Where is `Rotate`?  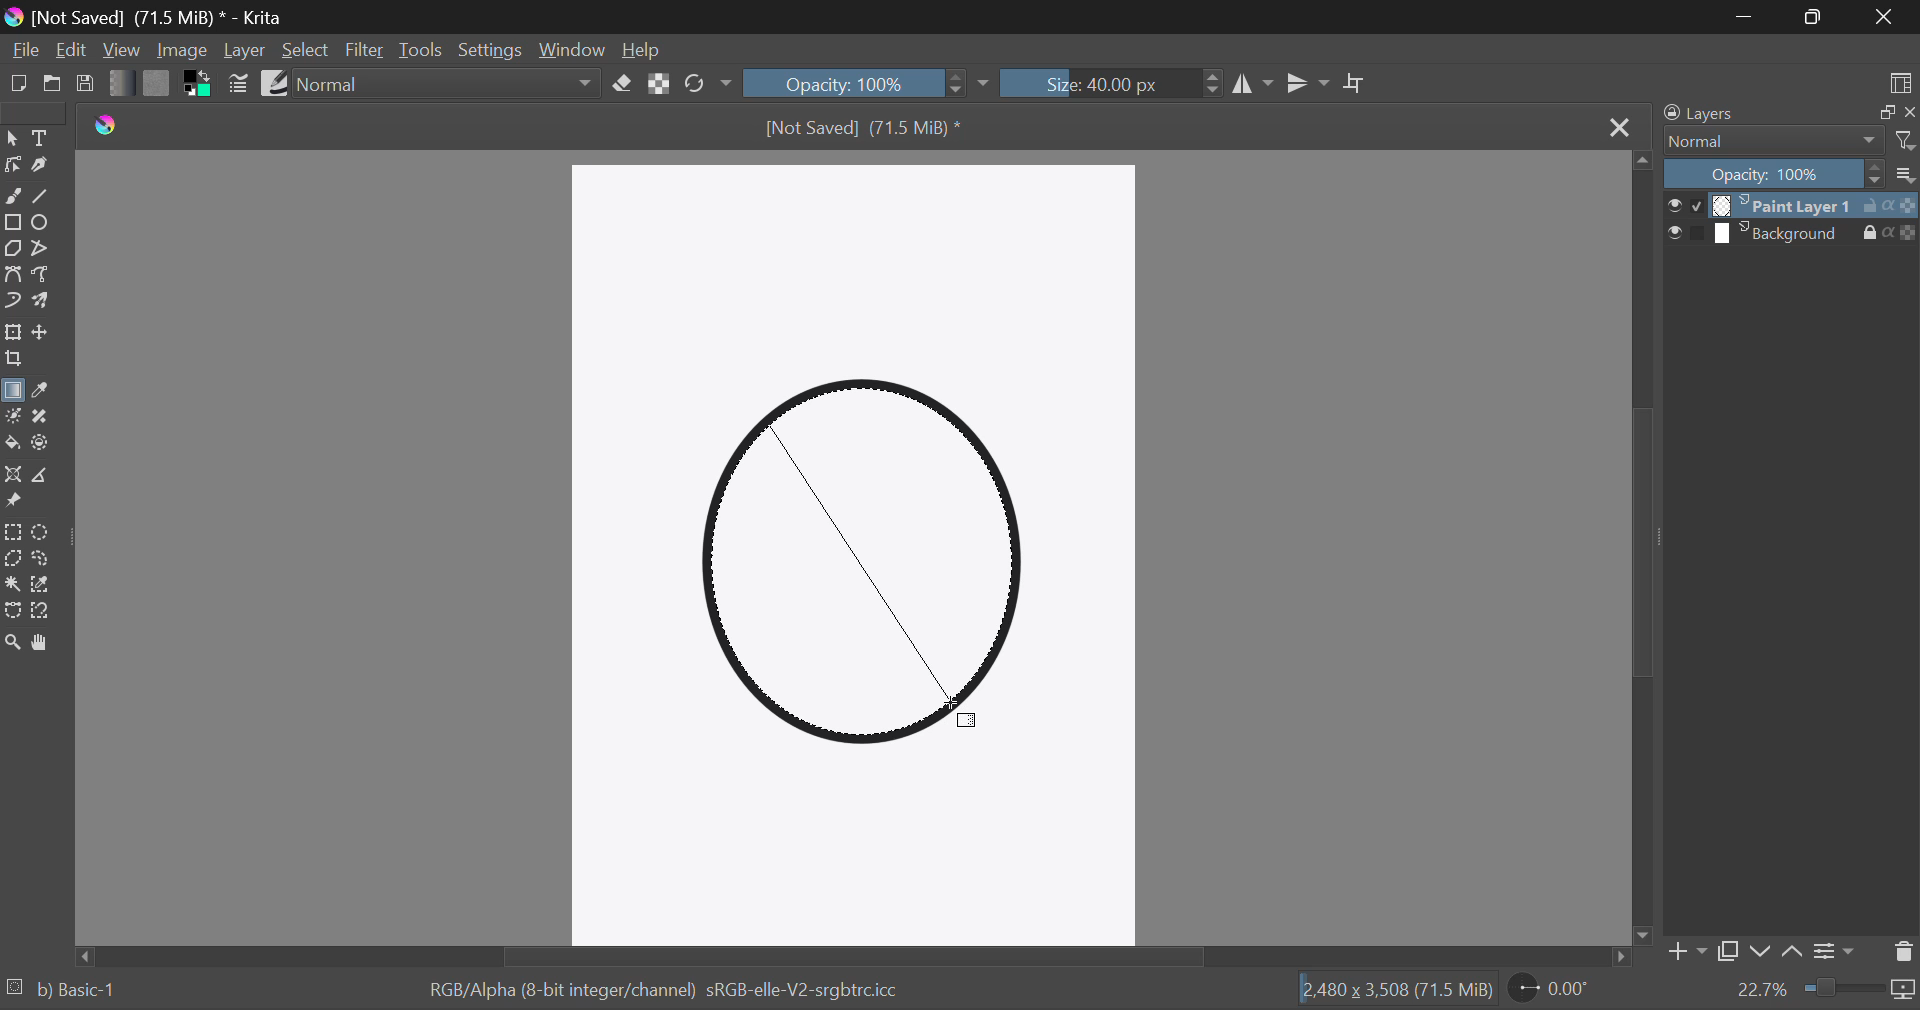 Rotate is located at coordinates (706, 83).